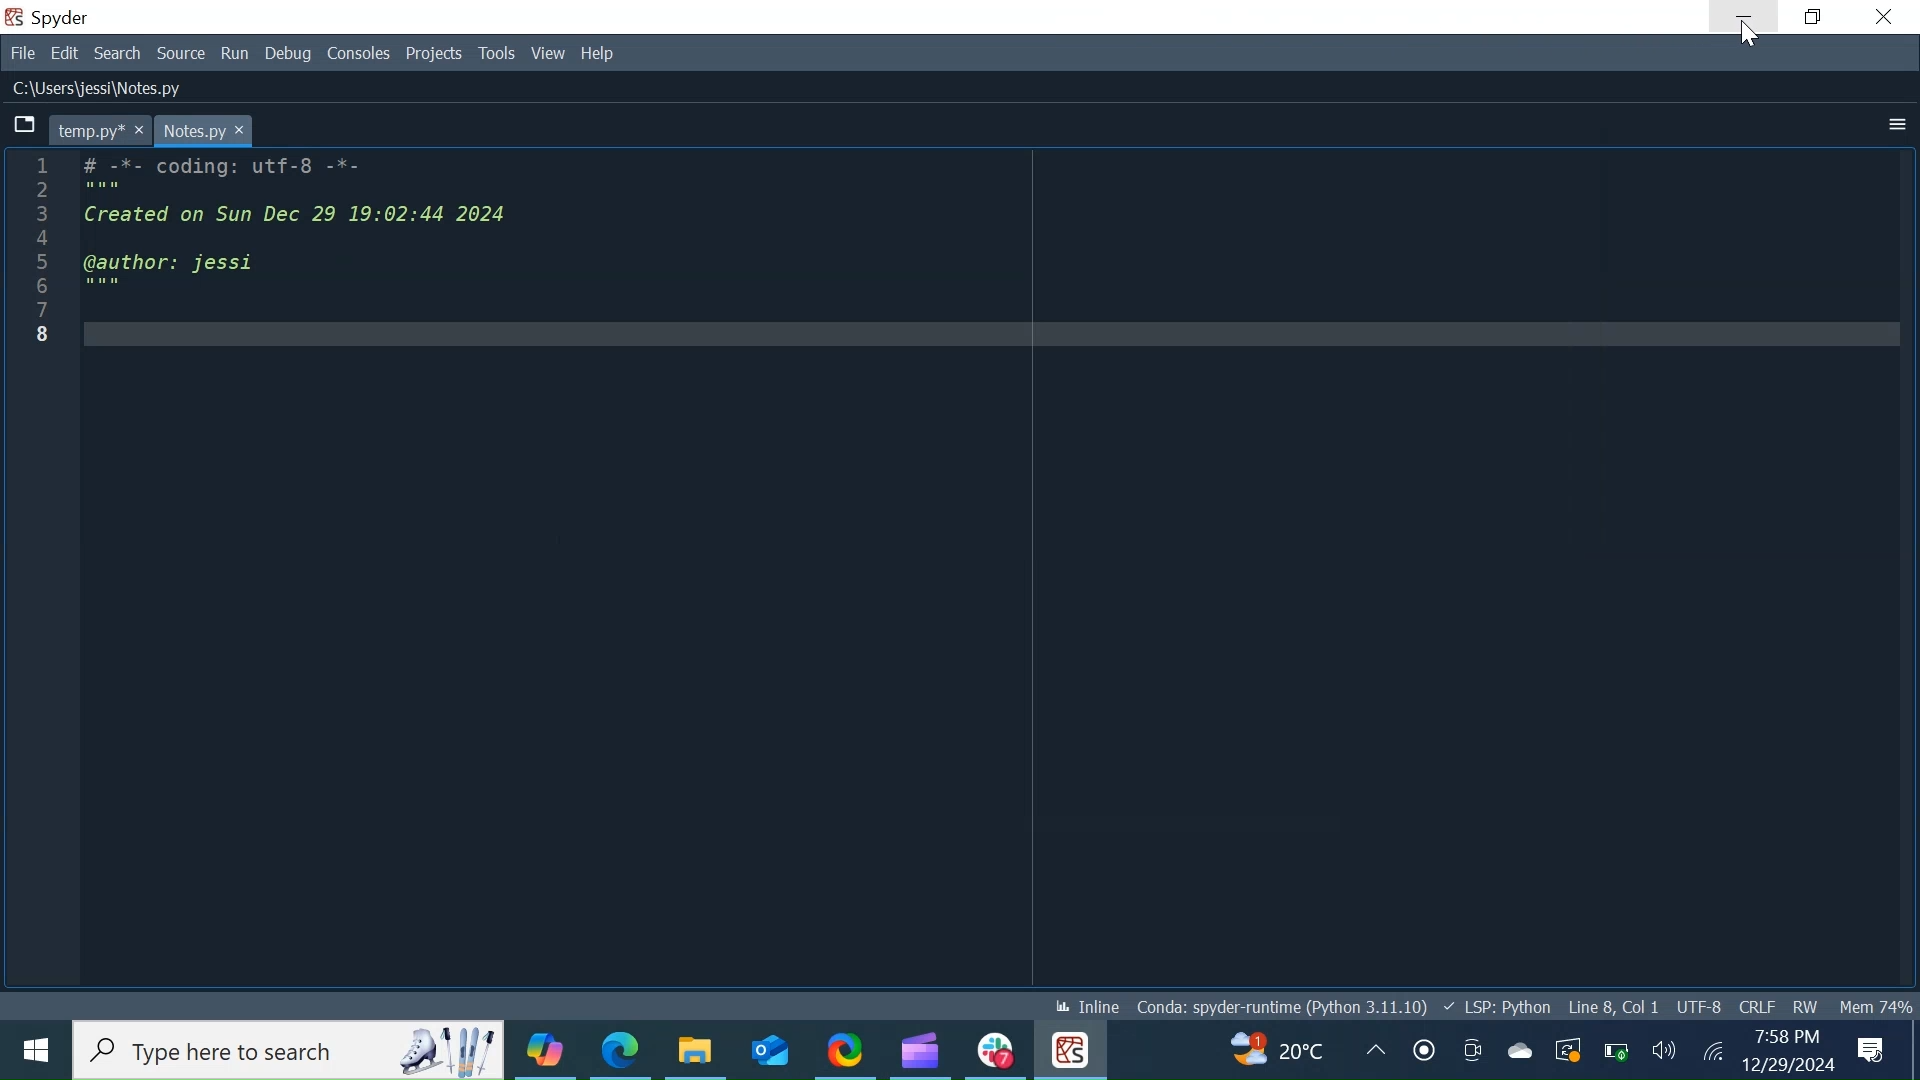 This screenshot has width=1920, height=1080. What do you see at coordinates (203, 127) in the screenshot?
I see `Notes.py` at bounding box center [203, 127].